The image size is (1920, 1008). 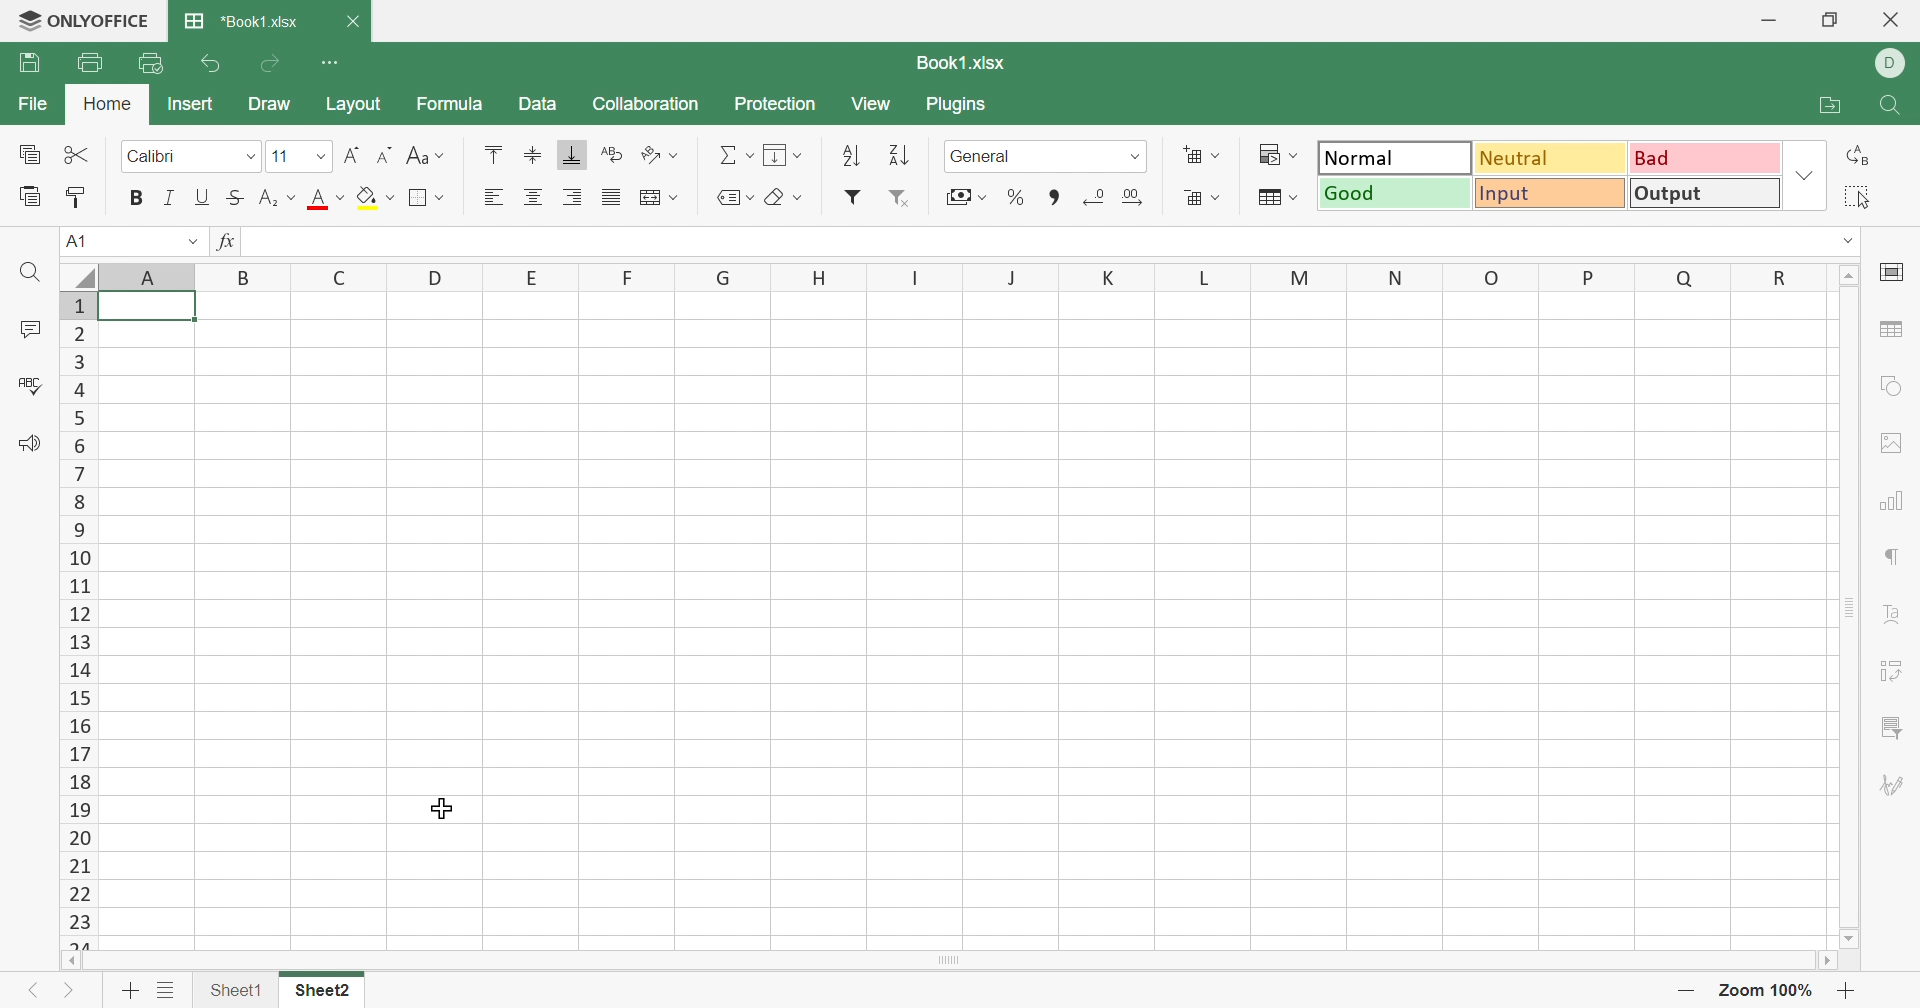 What do you see at coordinates (626, 276) in the screenshot?
I see `F` at bounding box center [626, 276].